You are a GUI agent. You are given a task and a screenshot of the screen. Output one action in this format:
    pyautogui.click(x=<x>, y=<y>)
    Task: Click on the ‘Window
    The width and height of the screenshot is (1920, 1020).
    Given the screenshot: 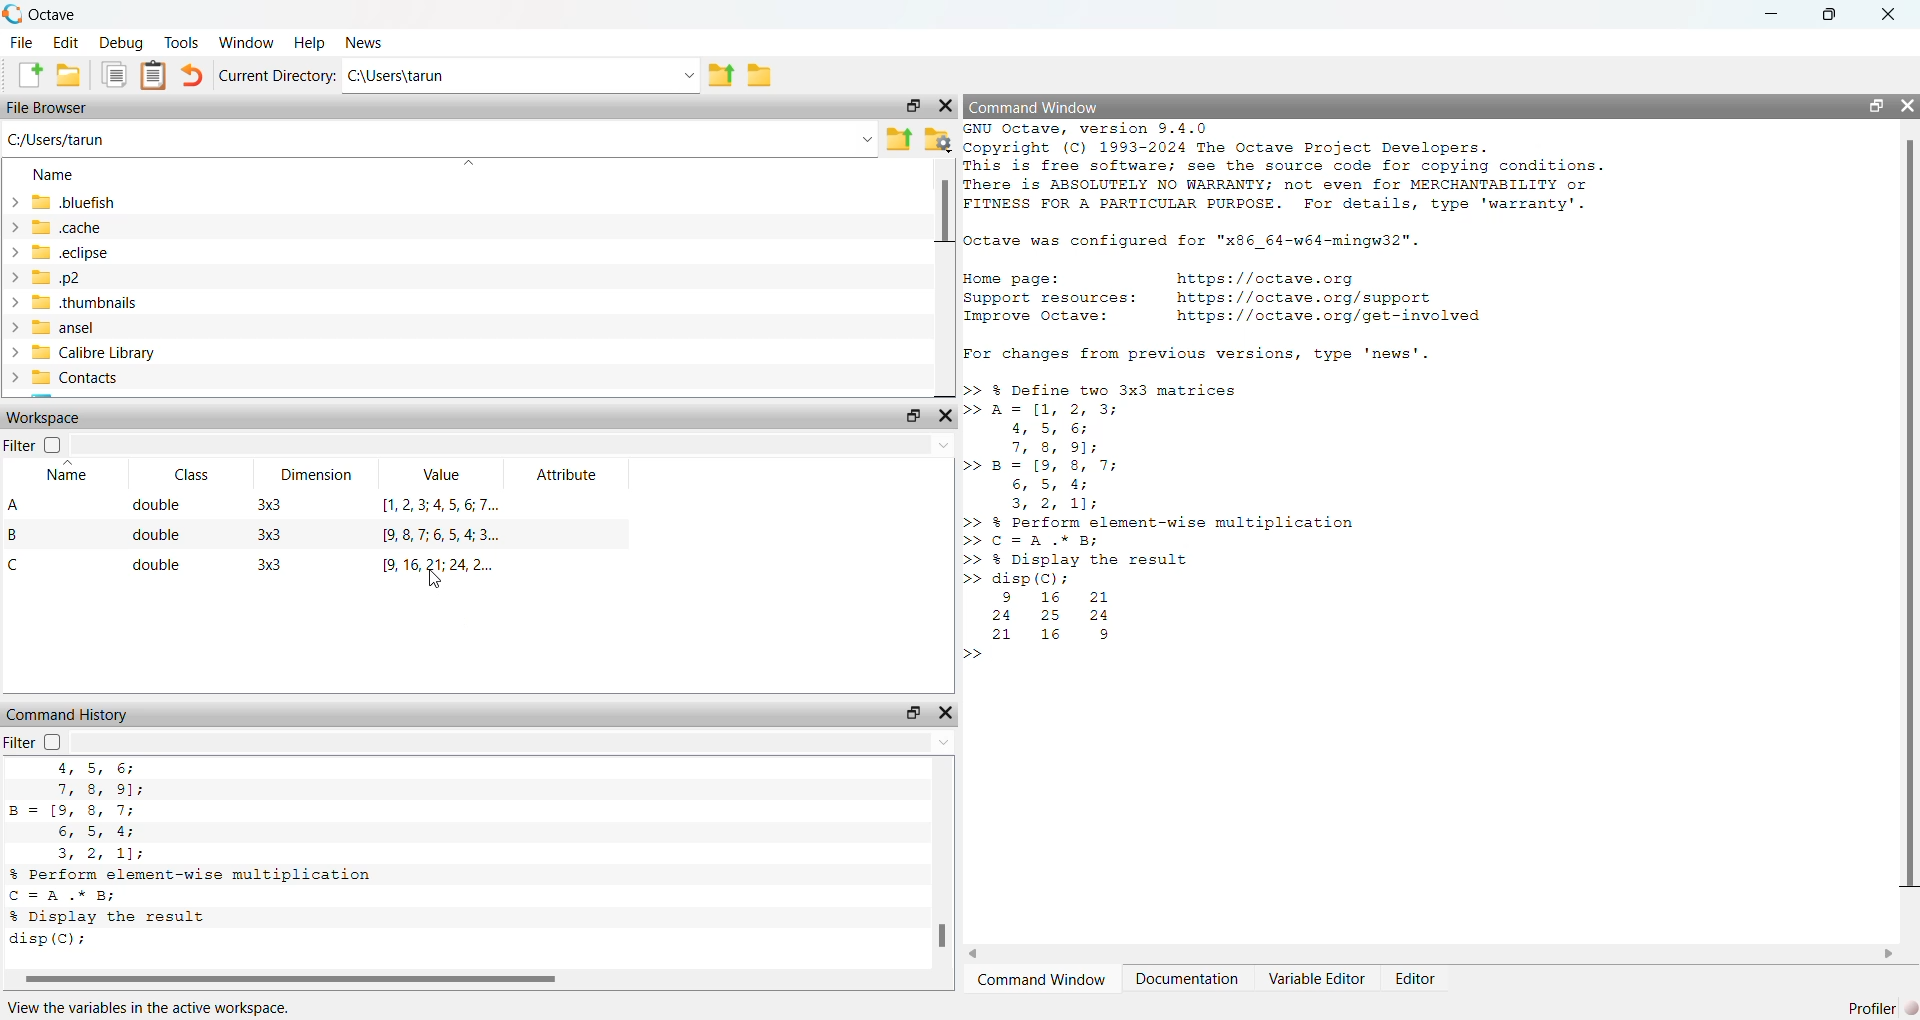 What is the action you would take?
    pyautogui.click(x=249, y=42)
    